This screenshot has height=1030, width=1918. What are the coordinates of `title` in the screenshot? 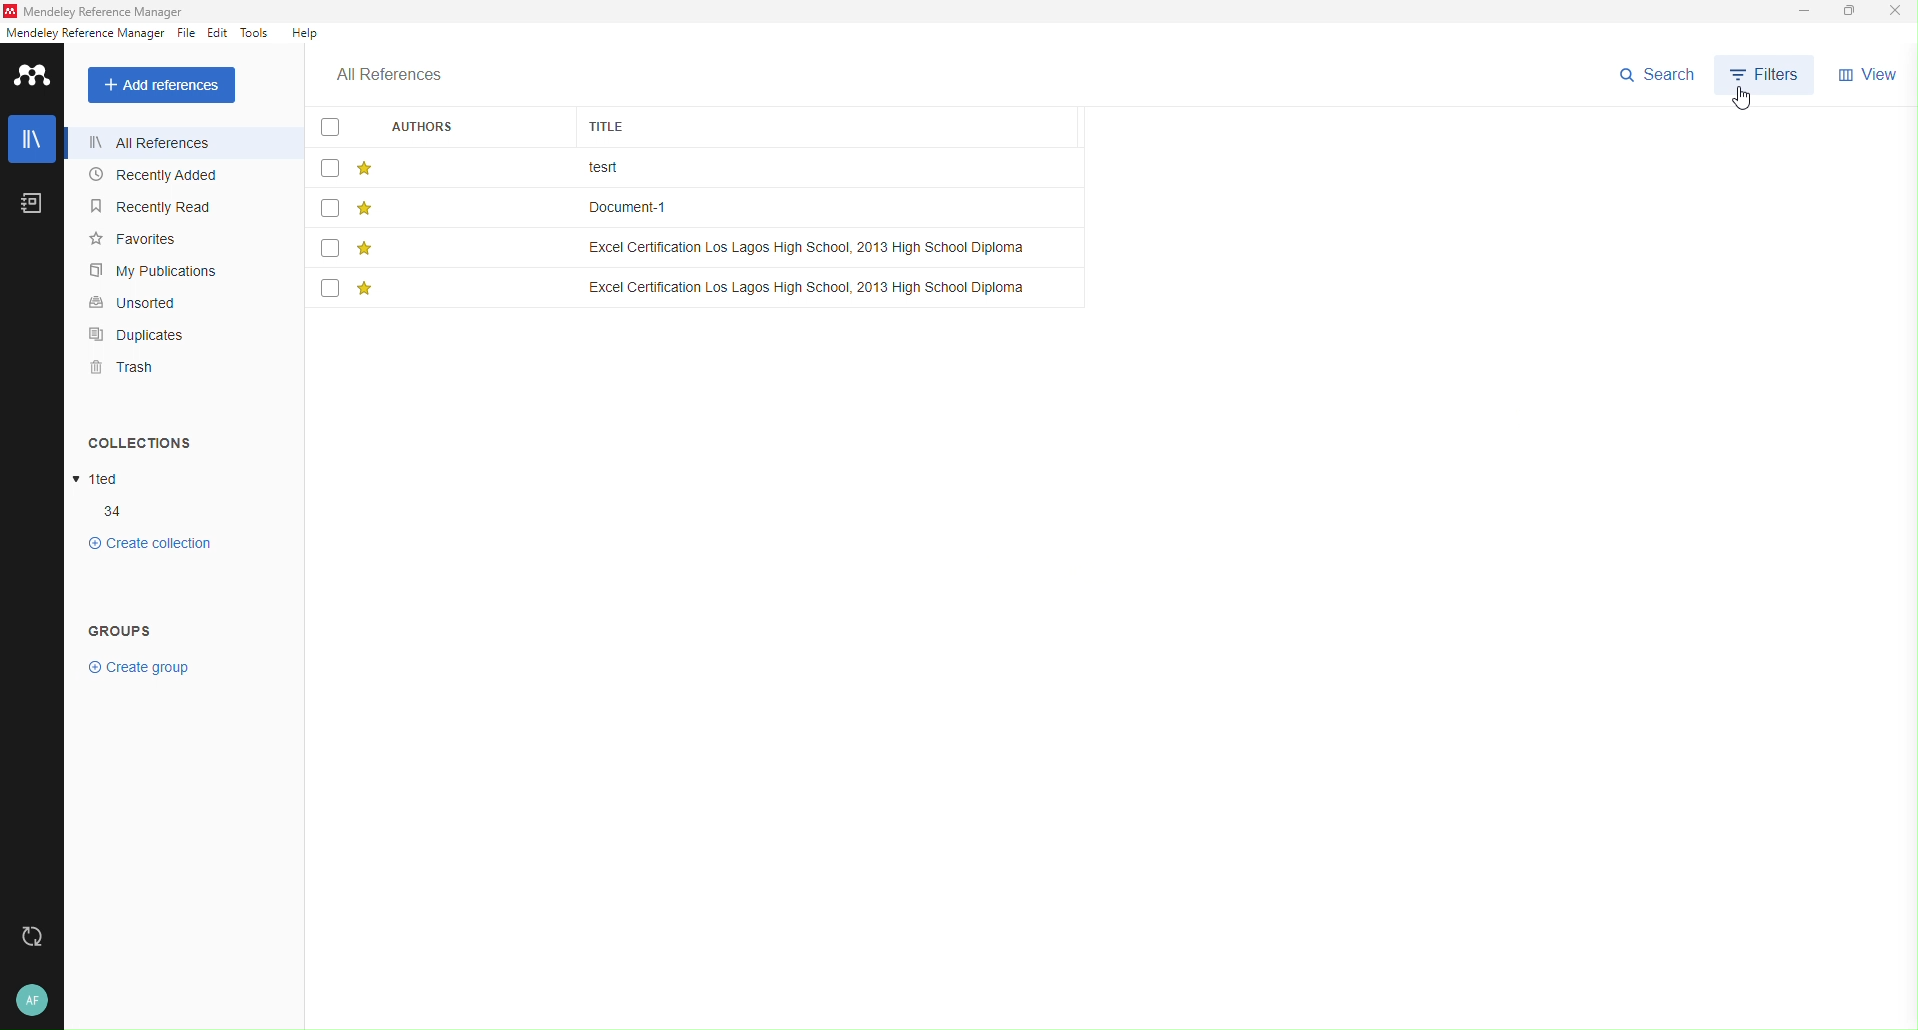 It's located at (808, 249).